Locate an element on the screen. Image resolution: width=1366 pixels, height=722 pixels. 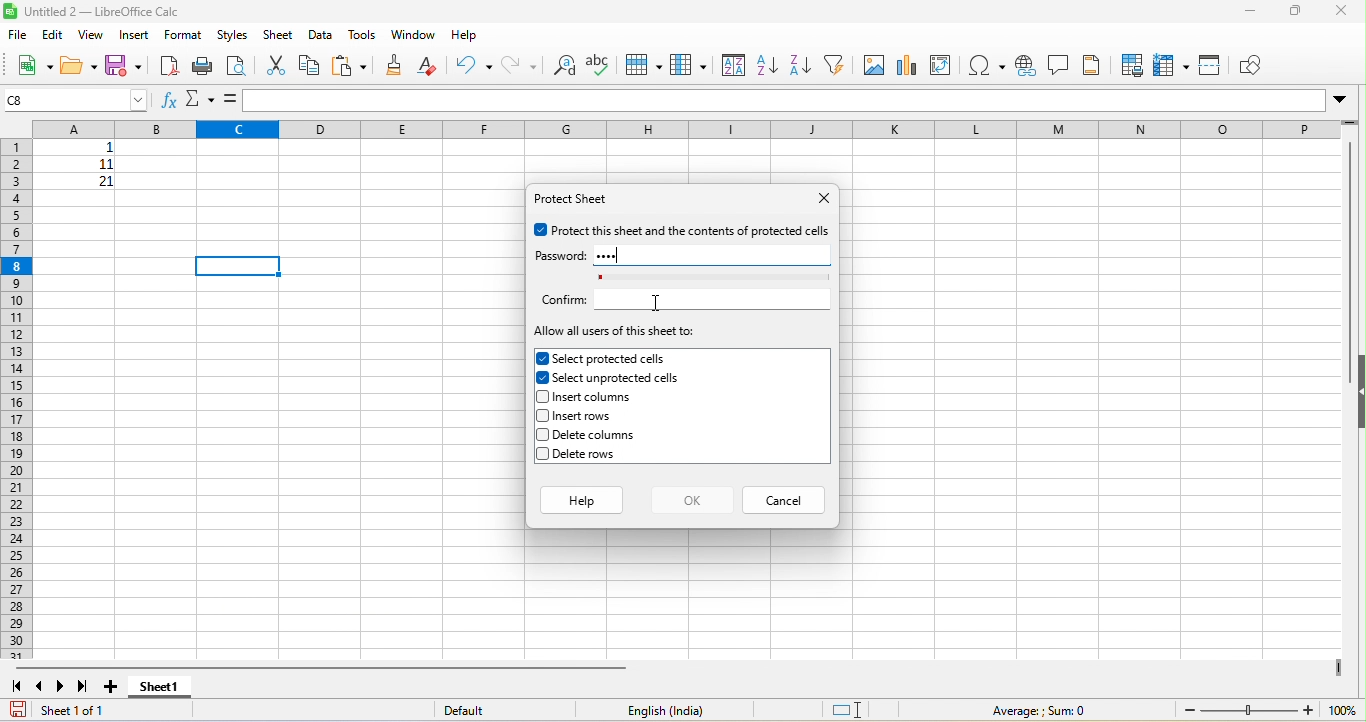
format is located at coordinates (184, 36).